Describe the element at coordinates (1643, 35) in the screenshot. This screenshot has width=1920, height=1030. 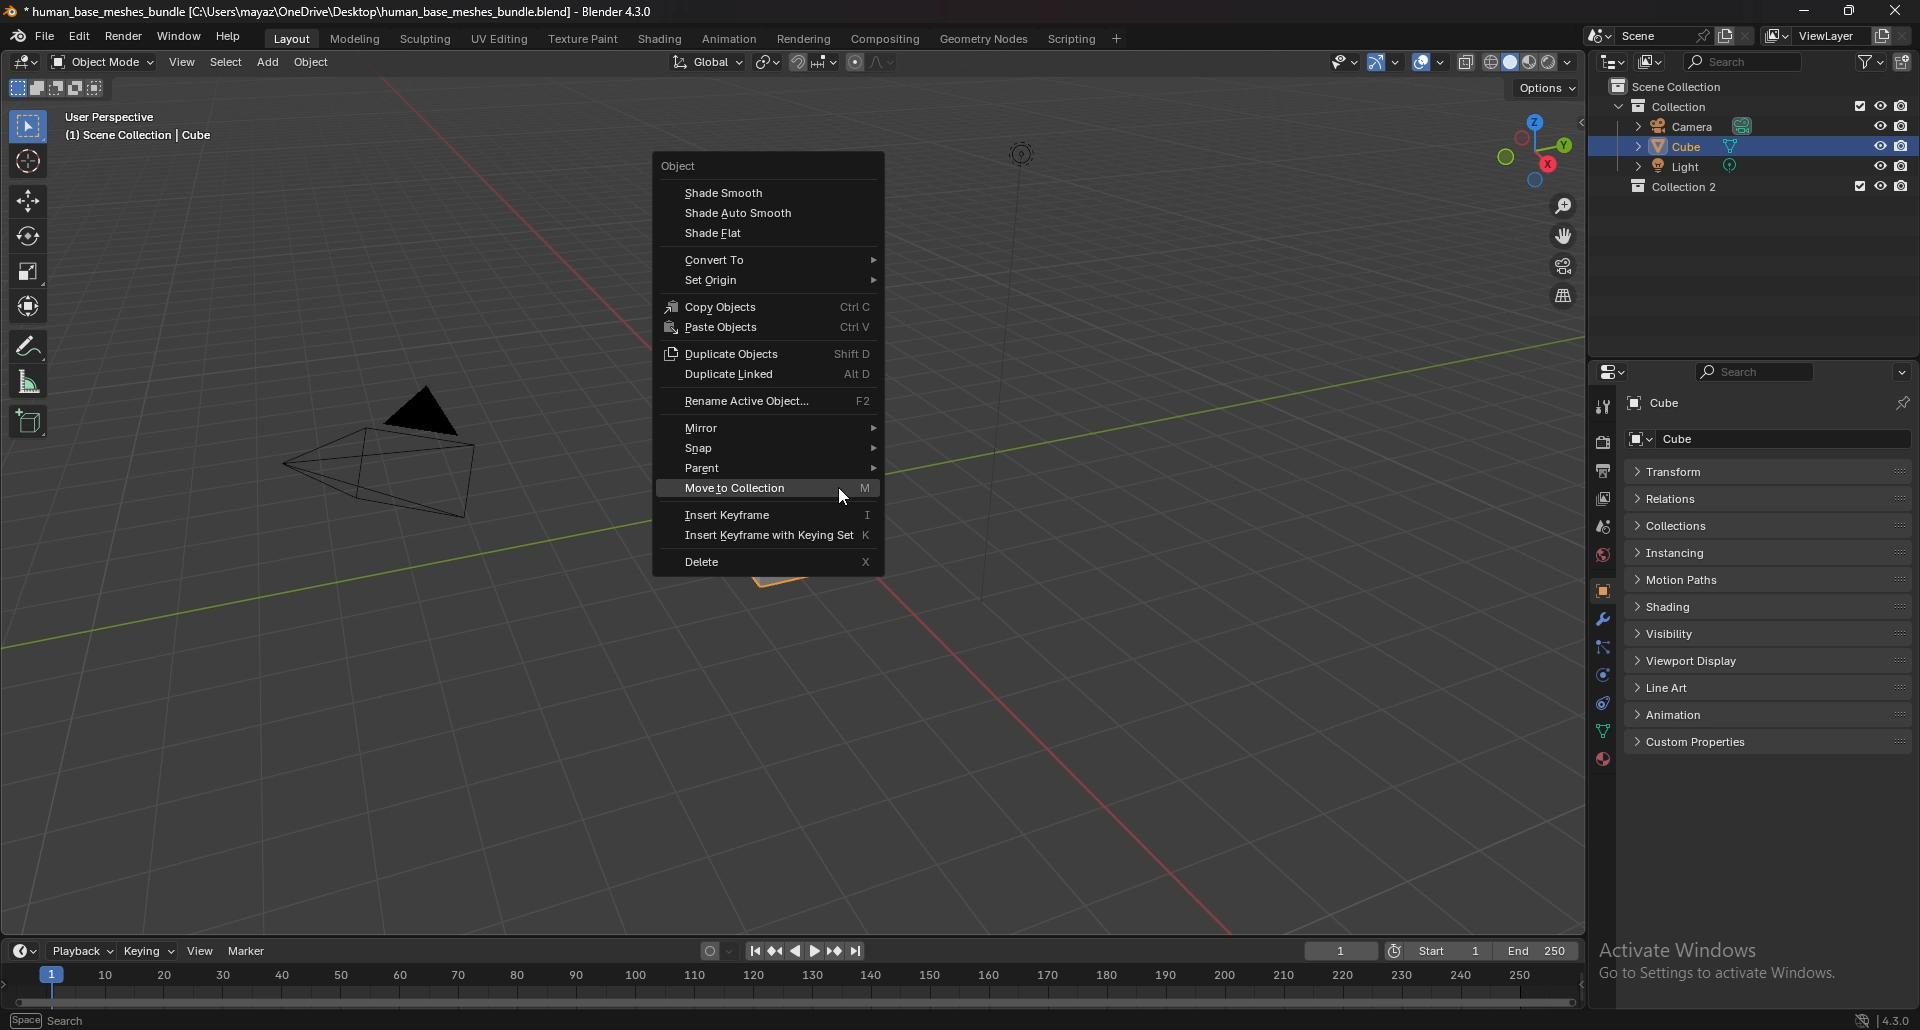
I see `scene` at that location.